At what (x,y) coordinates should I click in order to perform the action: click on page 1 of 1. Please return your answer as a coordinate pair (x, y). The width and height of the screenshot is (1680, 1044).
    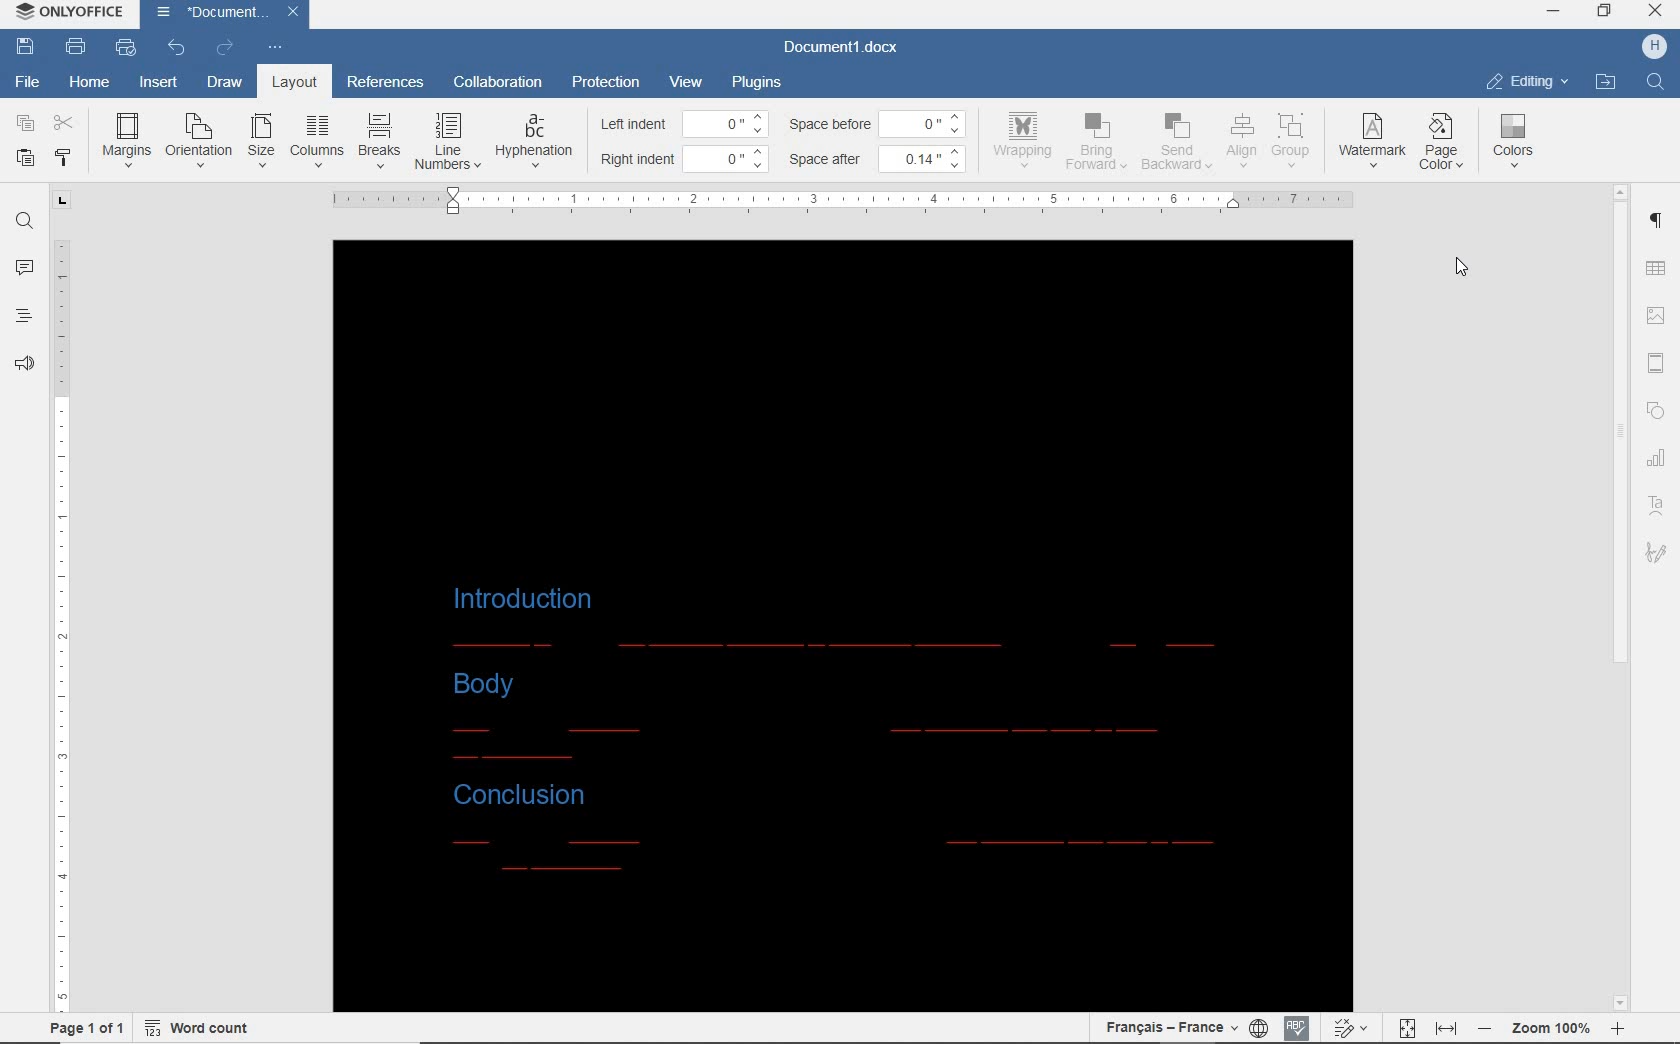
    Looking at the image, I should click on (85, 1028).